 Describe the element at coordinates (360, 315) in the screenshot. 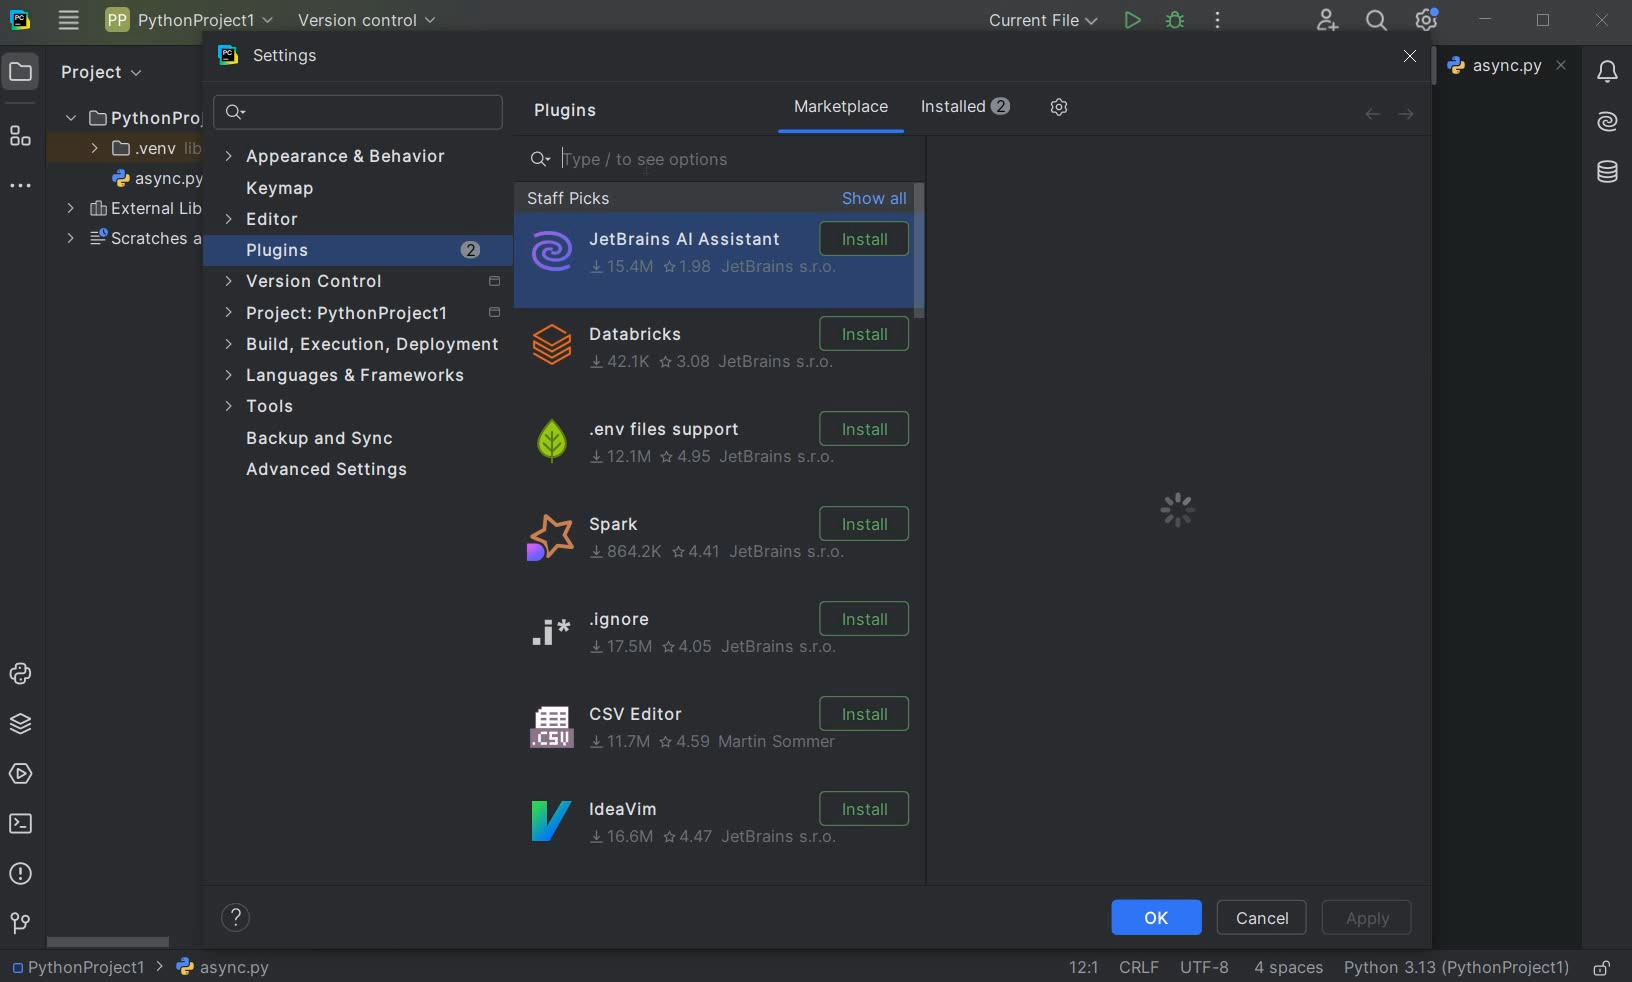

I see `project` at that location.